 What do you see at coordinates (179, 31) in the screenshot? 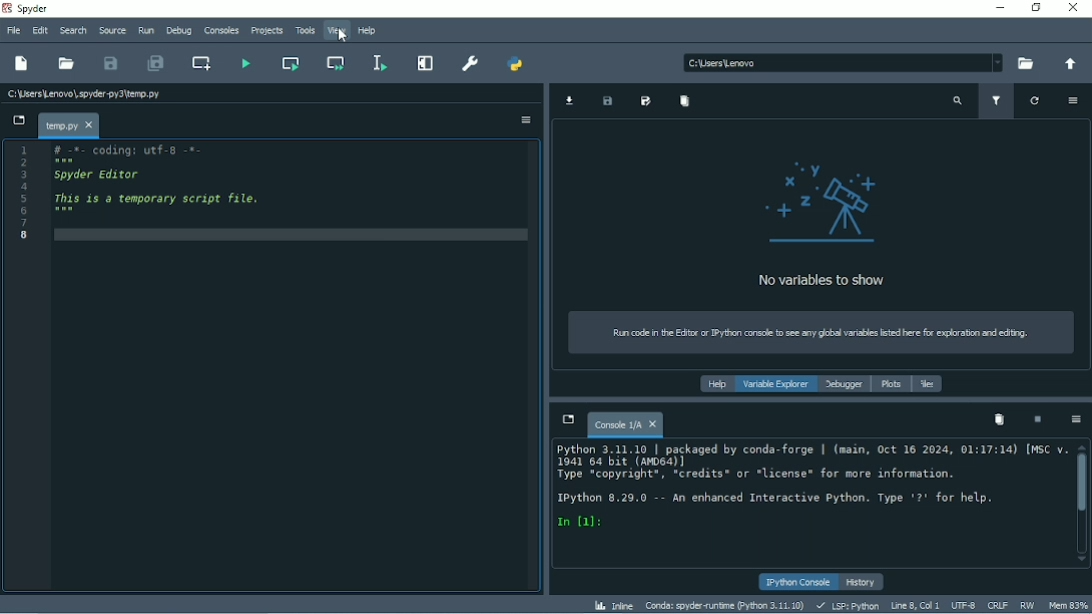
I see `Debug` at bounding box center [179, 31].